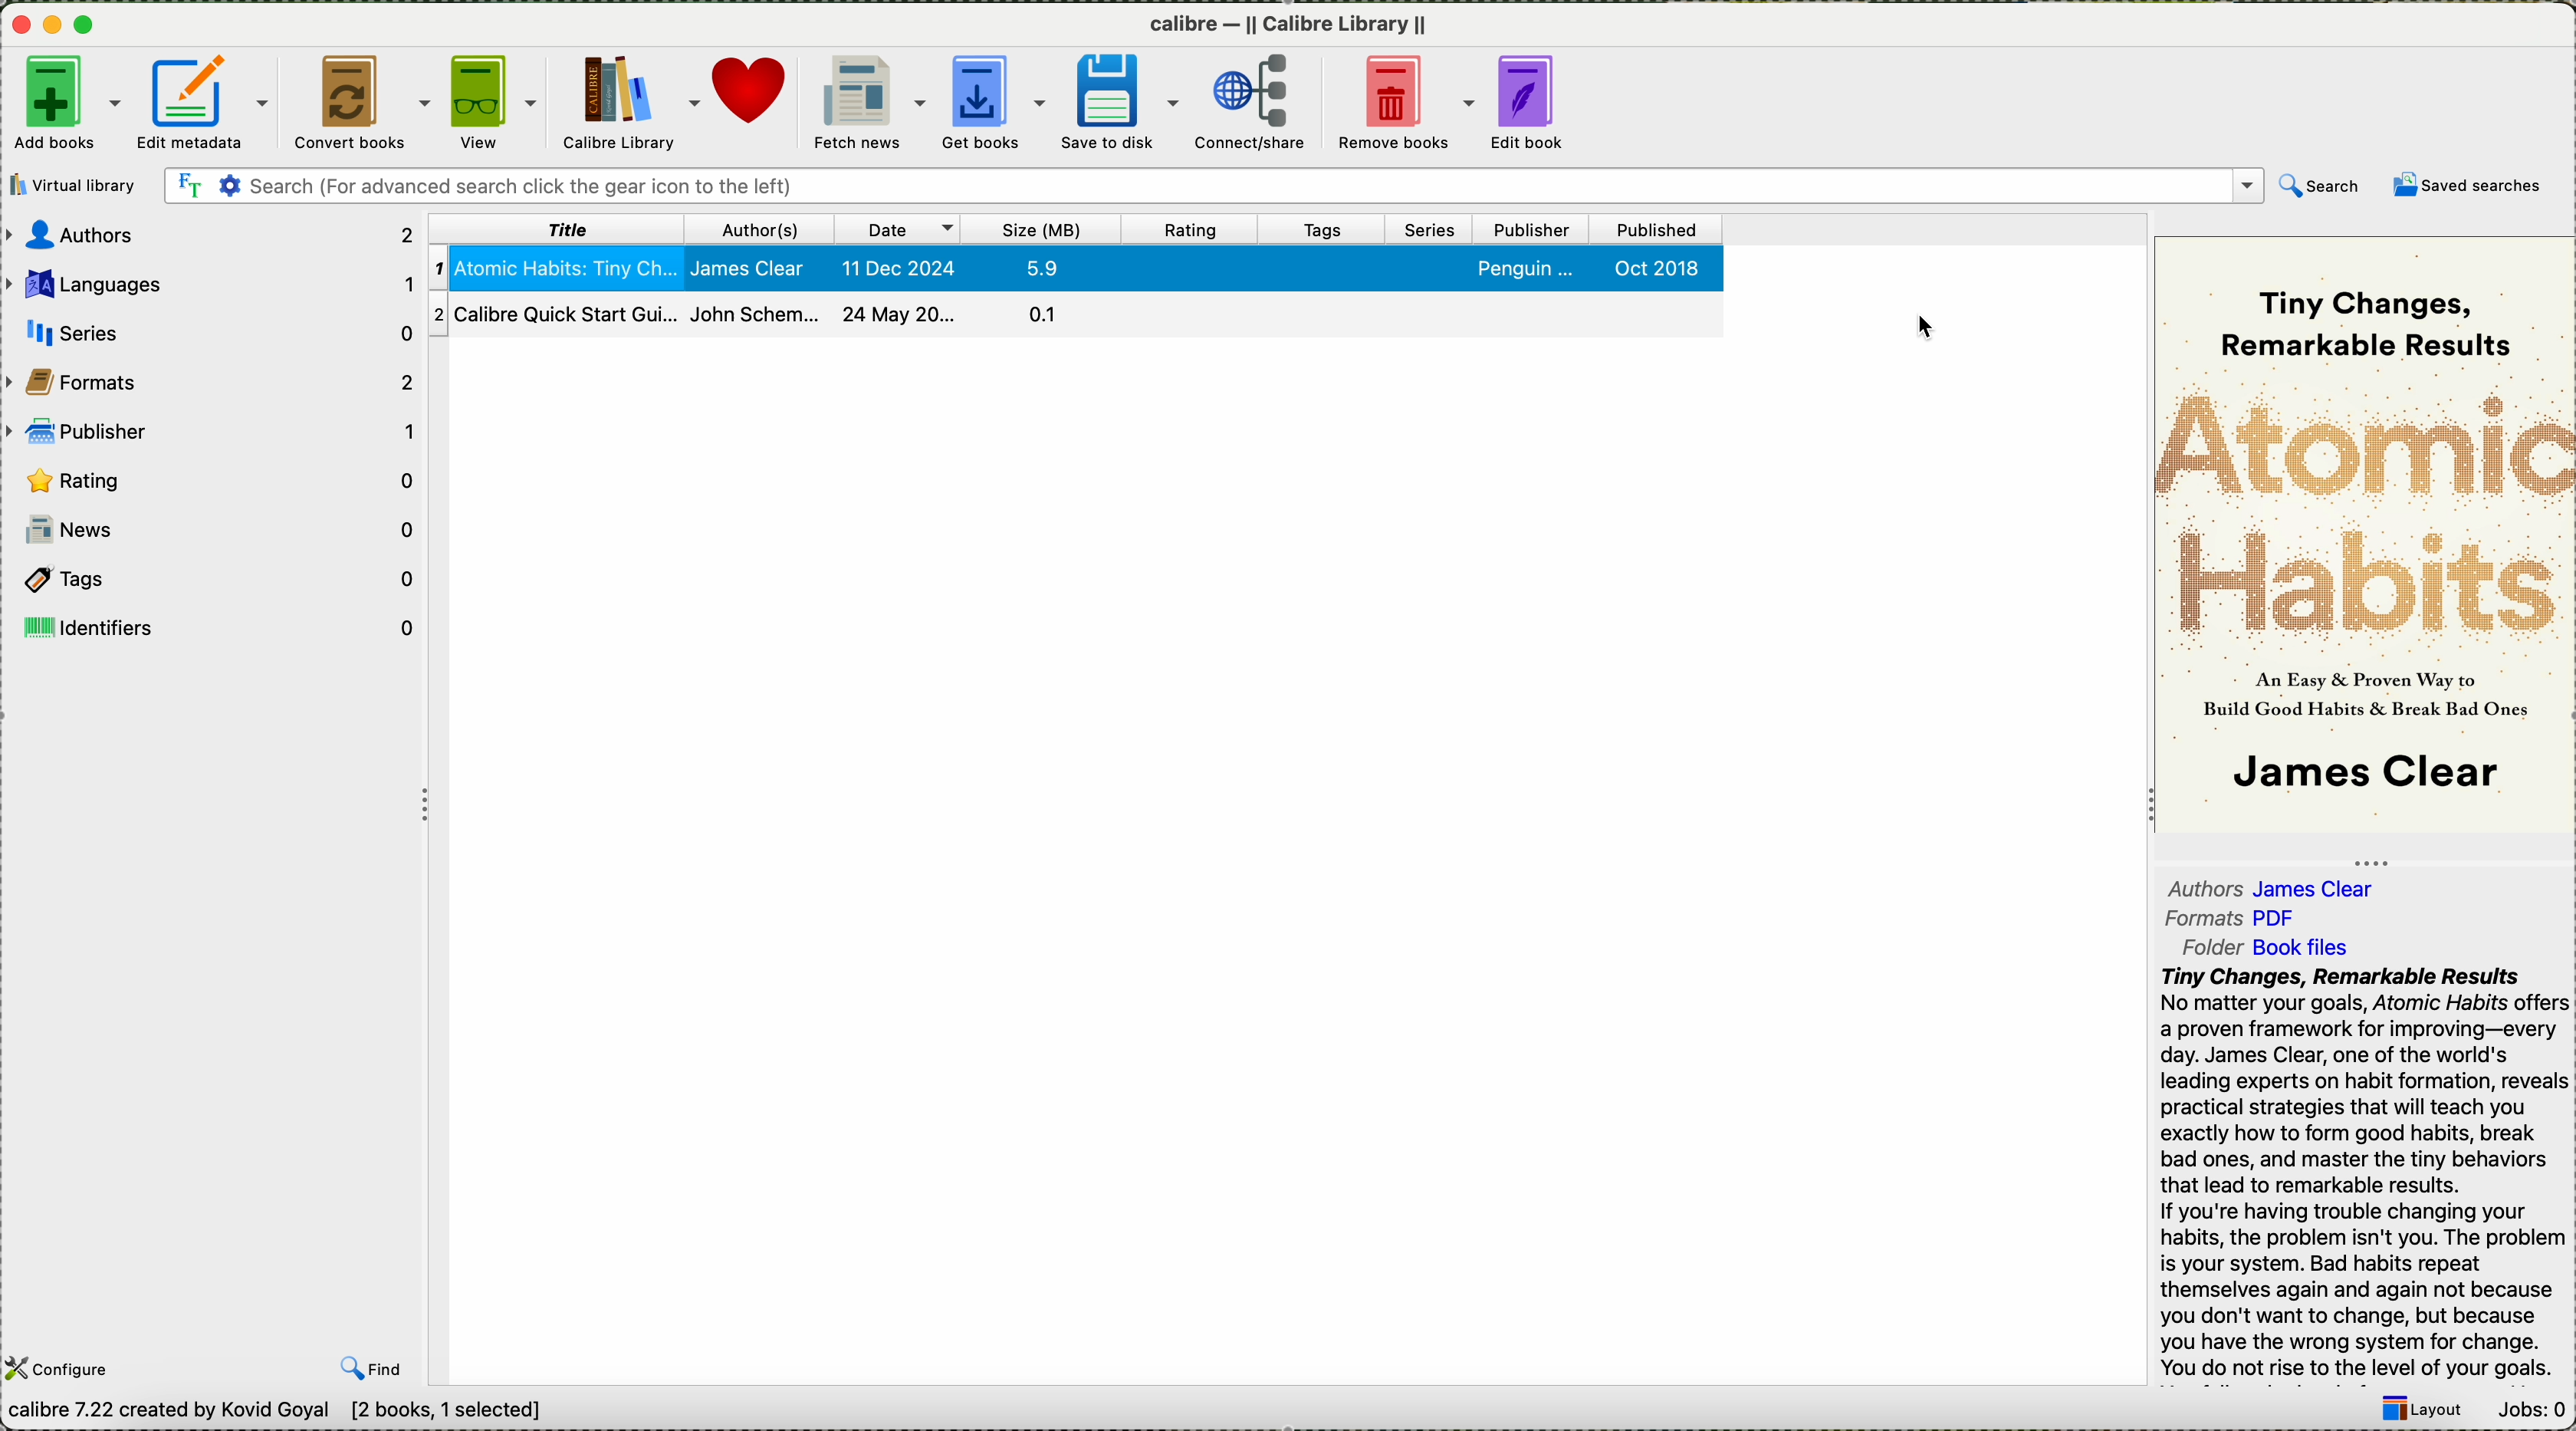 The image size is (2576, 1431). What do you see at coordinates (216, 236) in the screenshot?
I see `authors` at bounding box center [216, 236].